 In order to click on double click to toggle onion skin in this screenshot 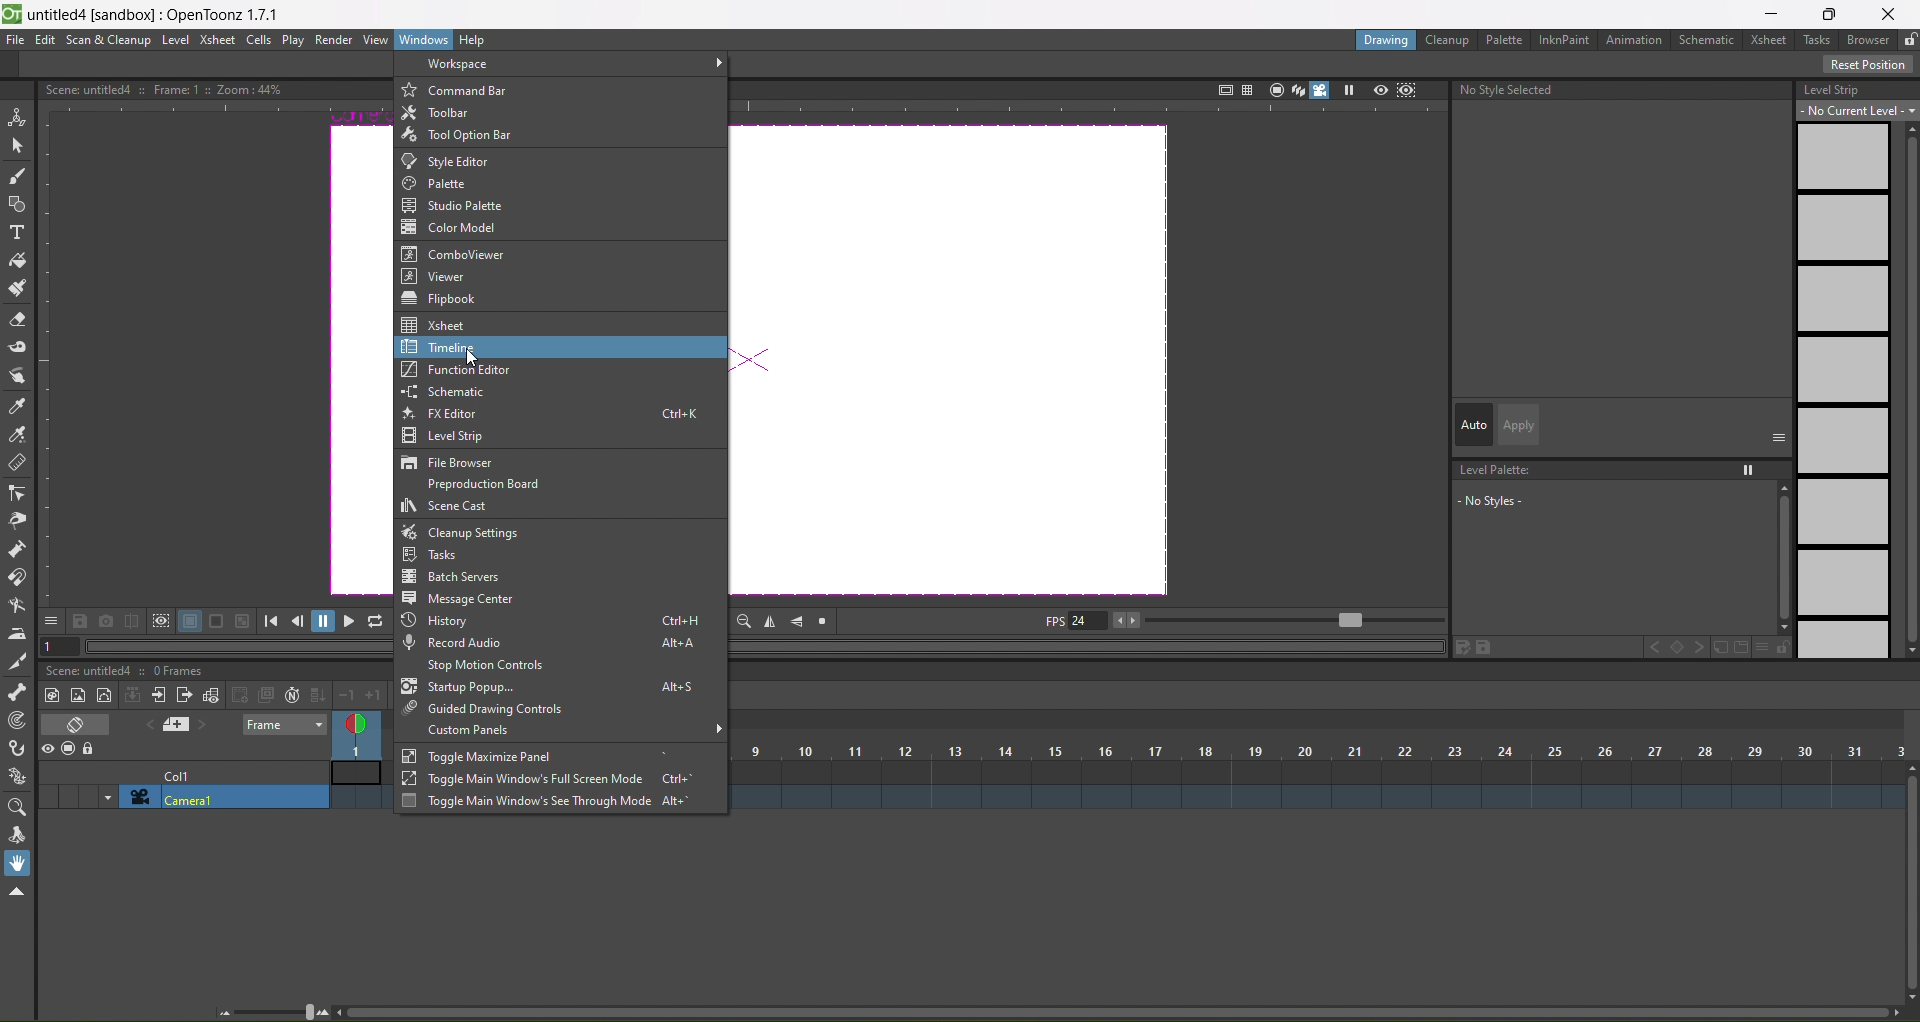, I will do `click(361, 736)`.